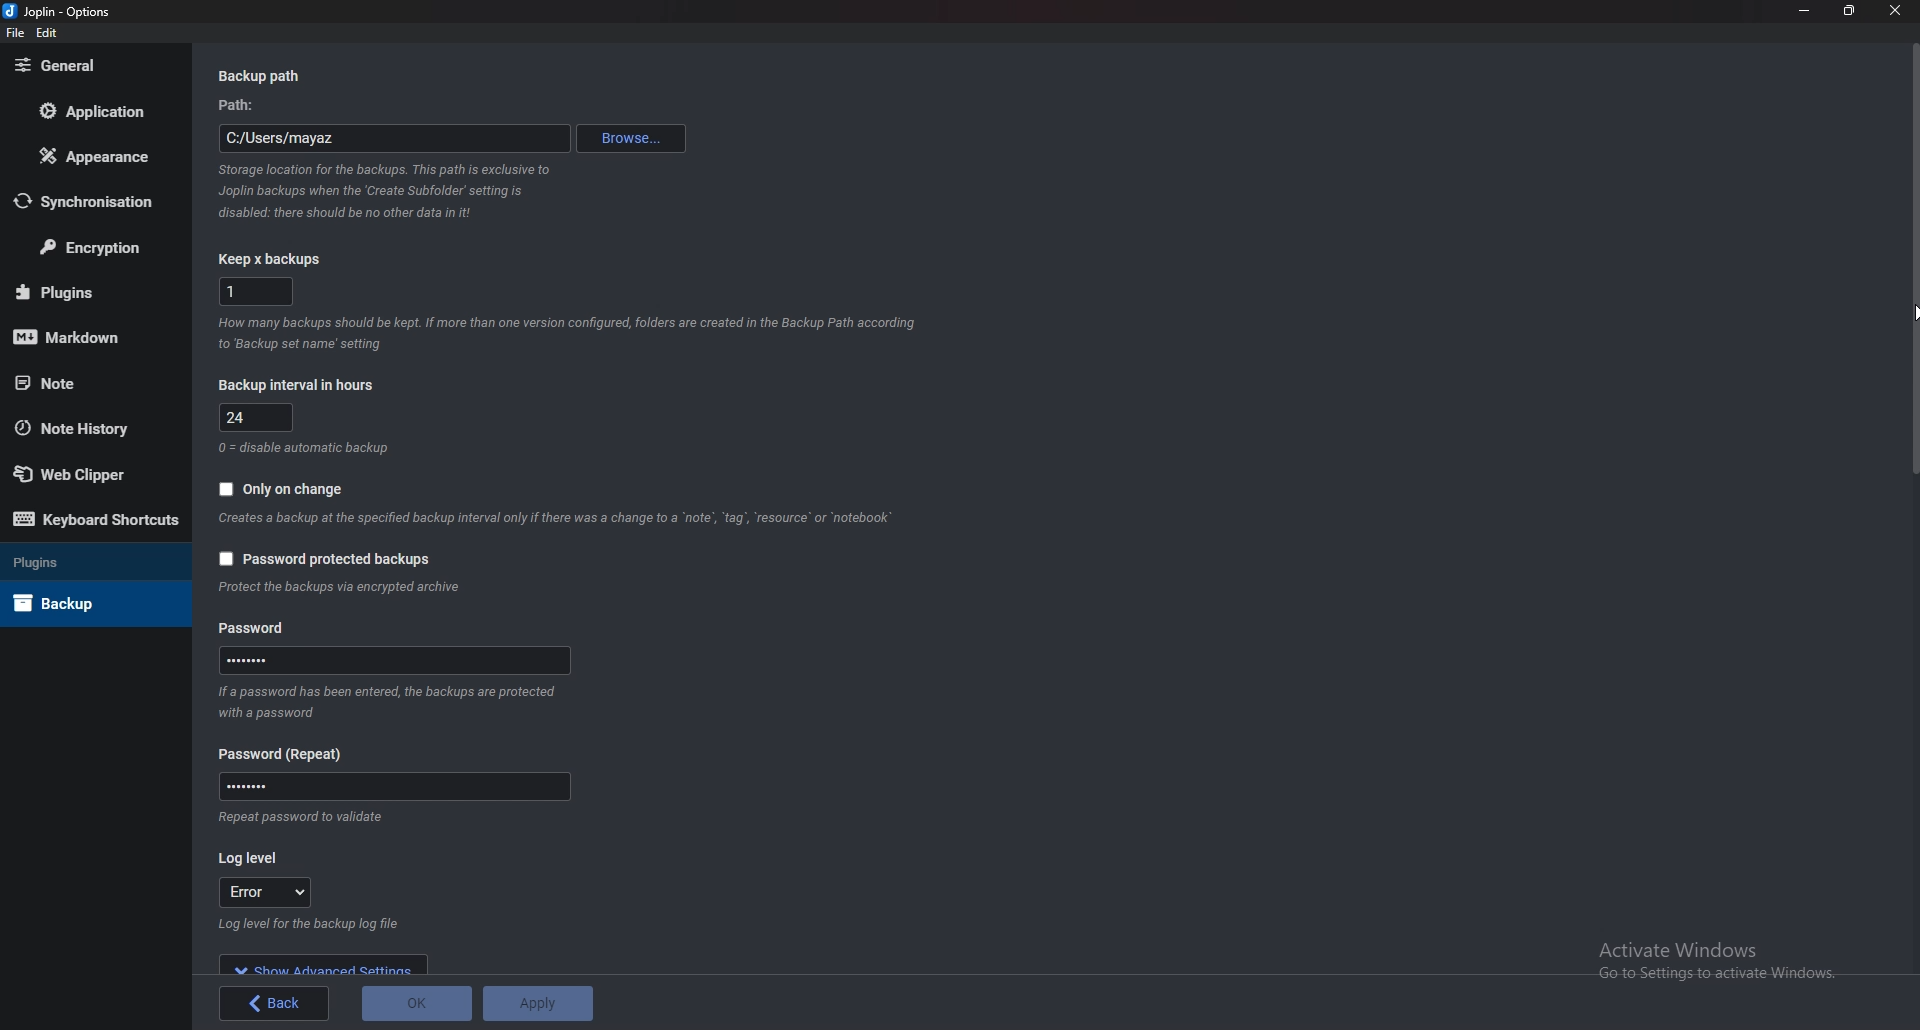 The image size is (1920, 1030). Describe the element at coordinates (1852, 10) in the screenshot. I see `Resize` at that location.